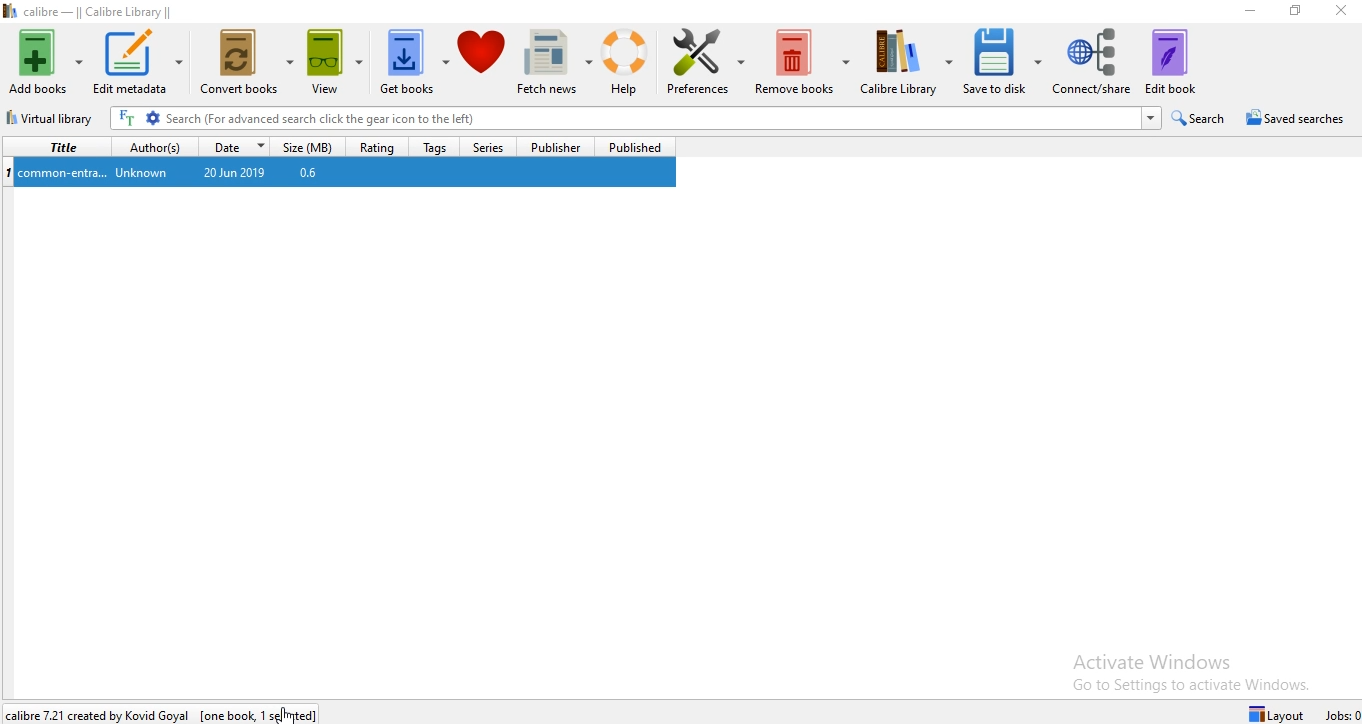  Describe the element at coordinates (230, 172) in the screenshot. I see `20 Jun 2019` at that location.